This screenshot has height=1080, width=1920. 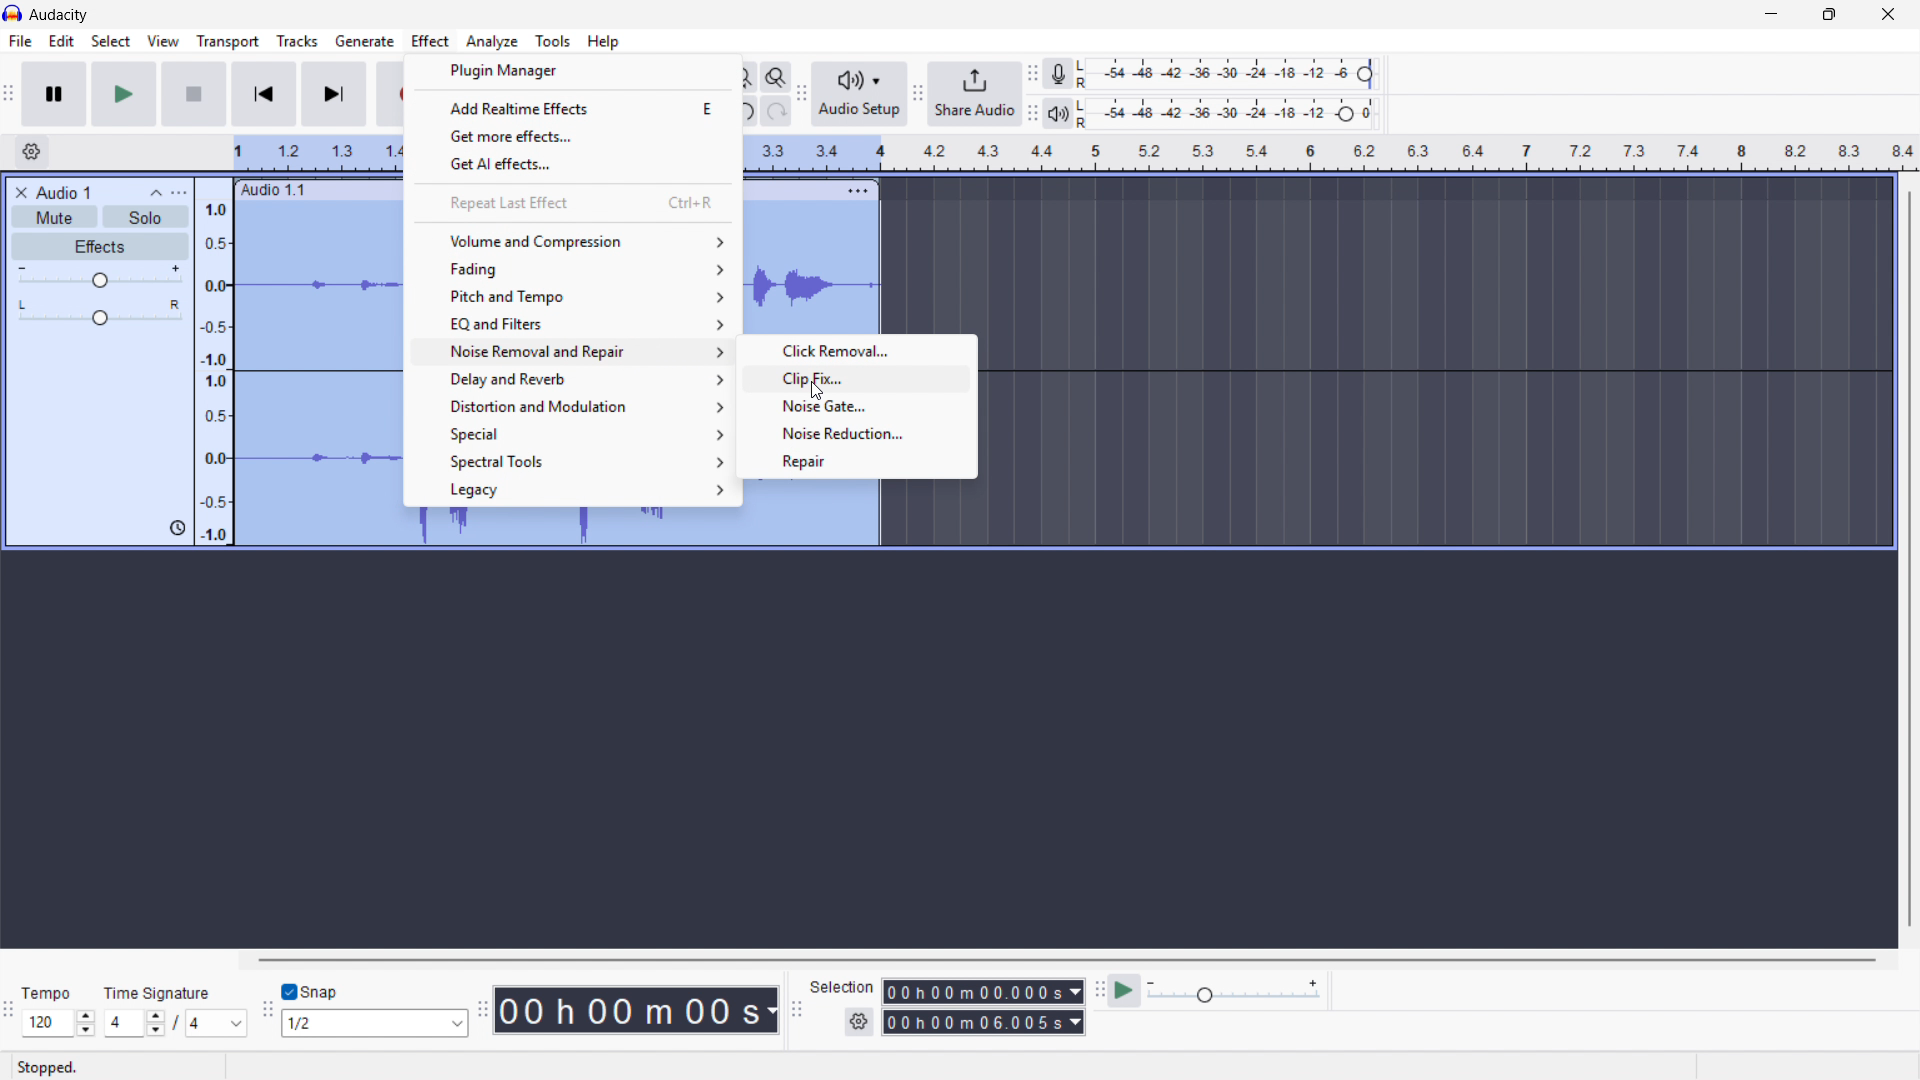 What do you see at coordinates (8, 96) in the screenshot?
I see `Transport toolbar ` at bounding box center [8, 96].